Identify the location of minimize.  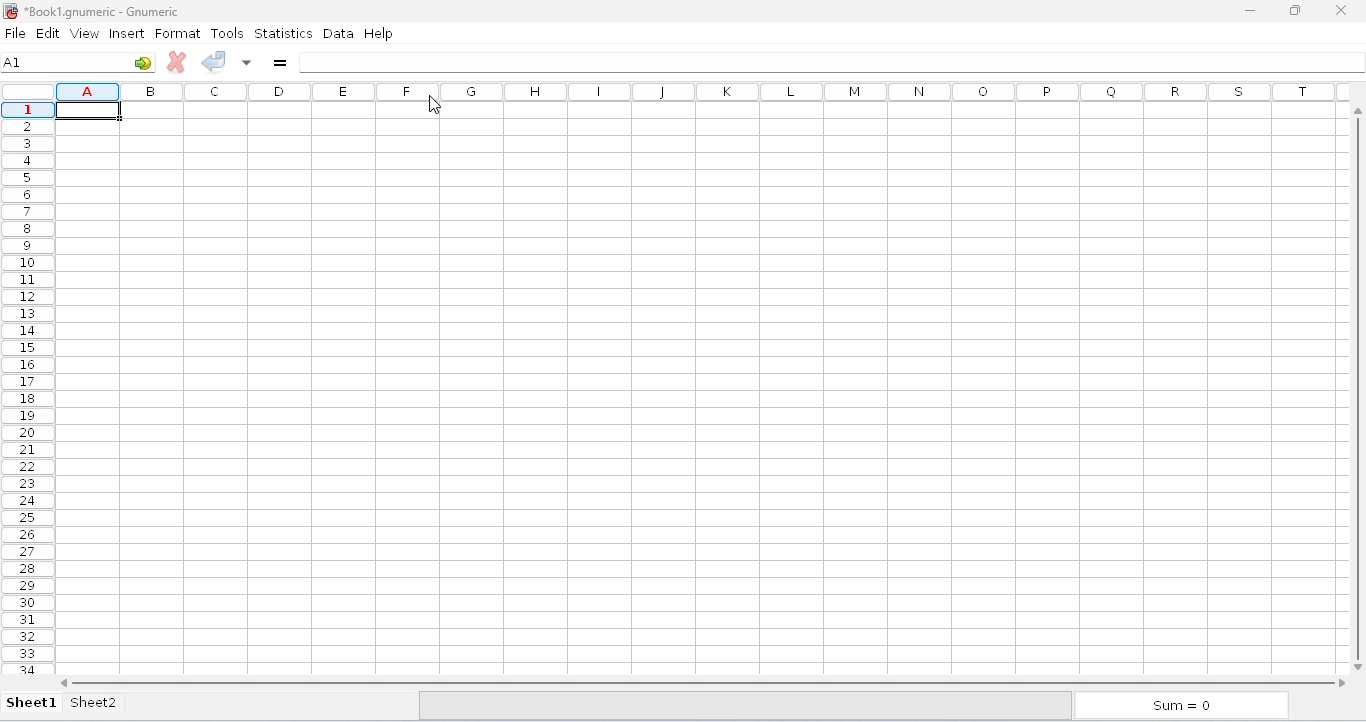
(1249, 10).